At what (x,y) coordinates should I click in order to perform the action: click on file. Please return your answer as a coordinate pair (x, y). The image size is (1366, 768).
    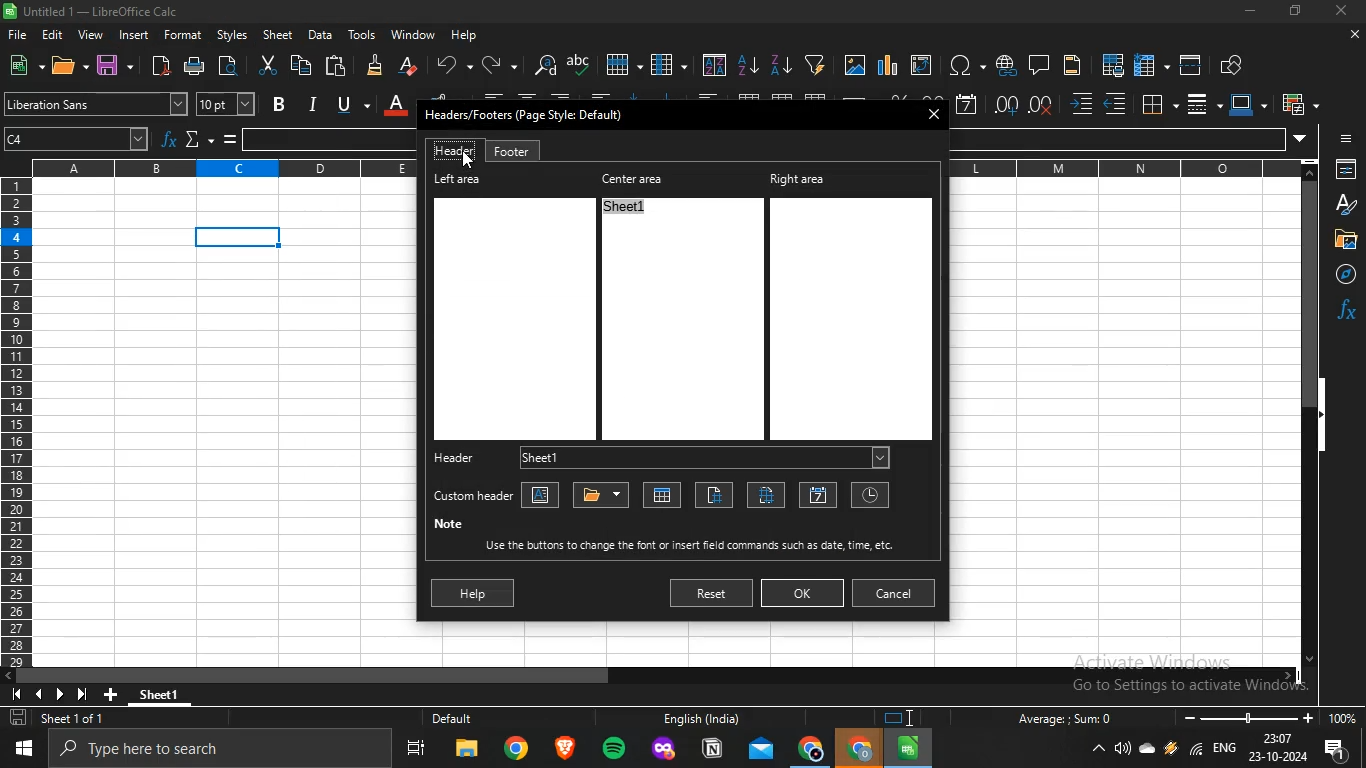
    Looking at the image, I should click on (20, 36).